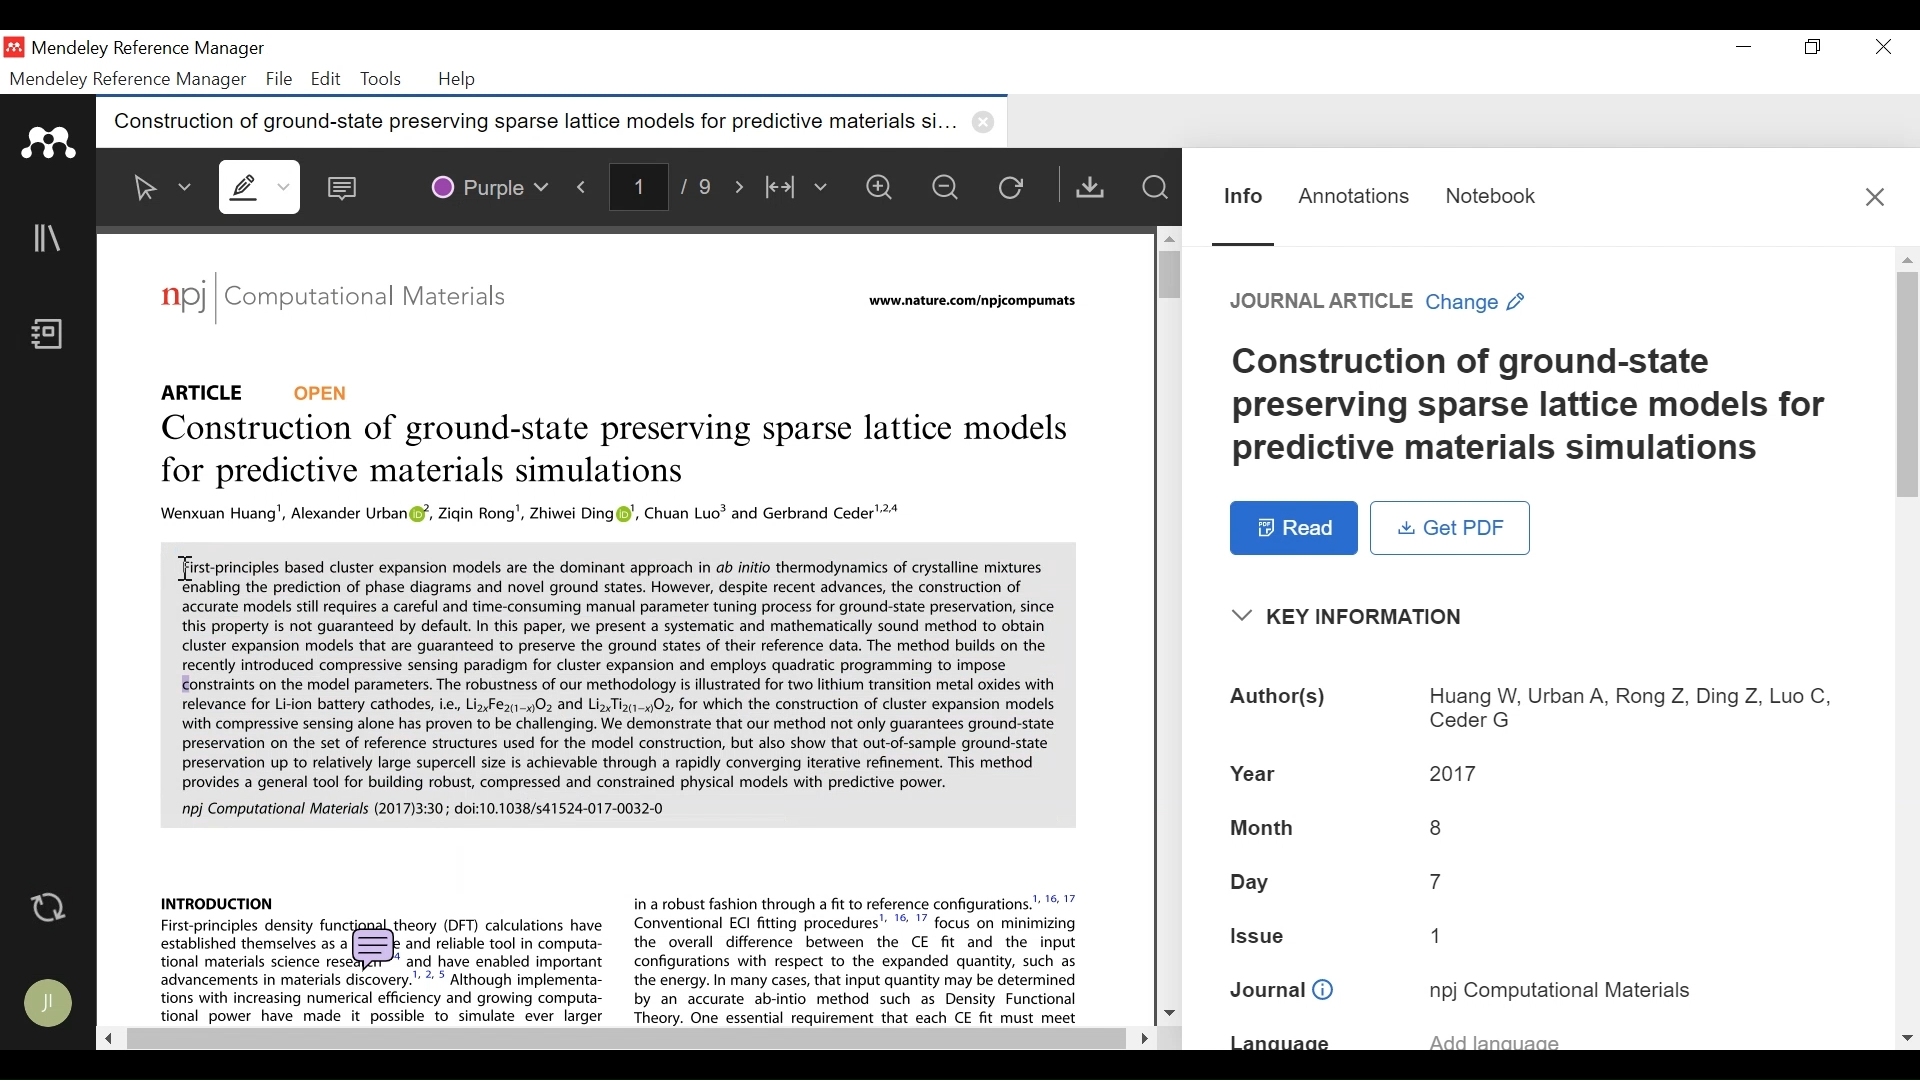  Describe the element at coordinates (50, 907) in the screenshot. I see `Sync` at that location.